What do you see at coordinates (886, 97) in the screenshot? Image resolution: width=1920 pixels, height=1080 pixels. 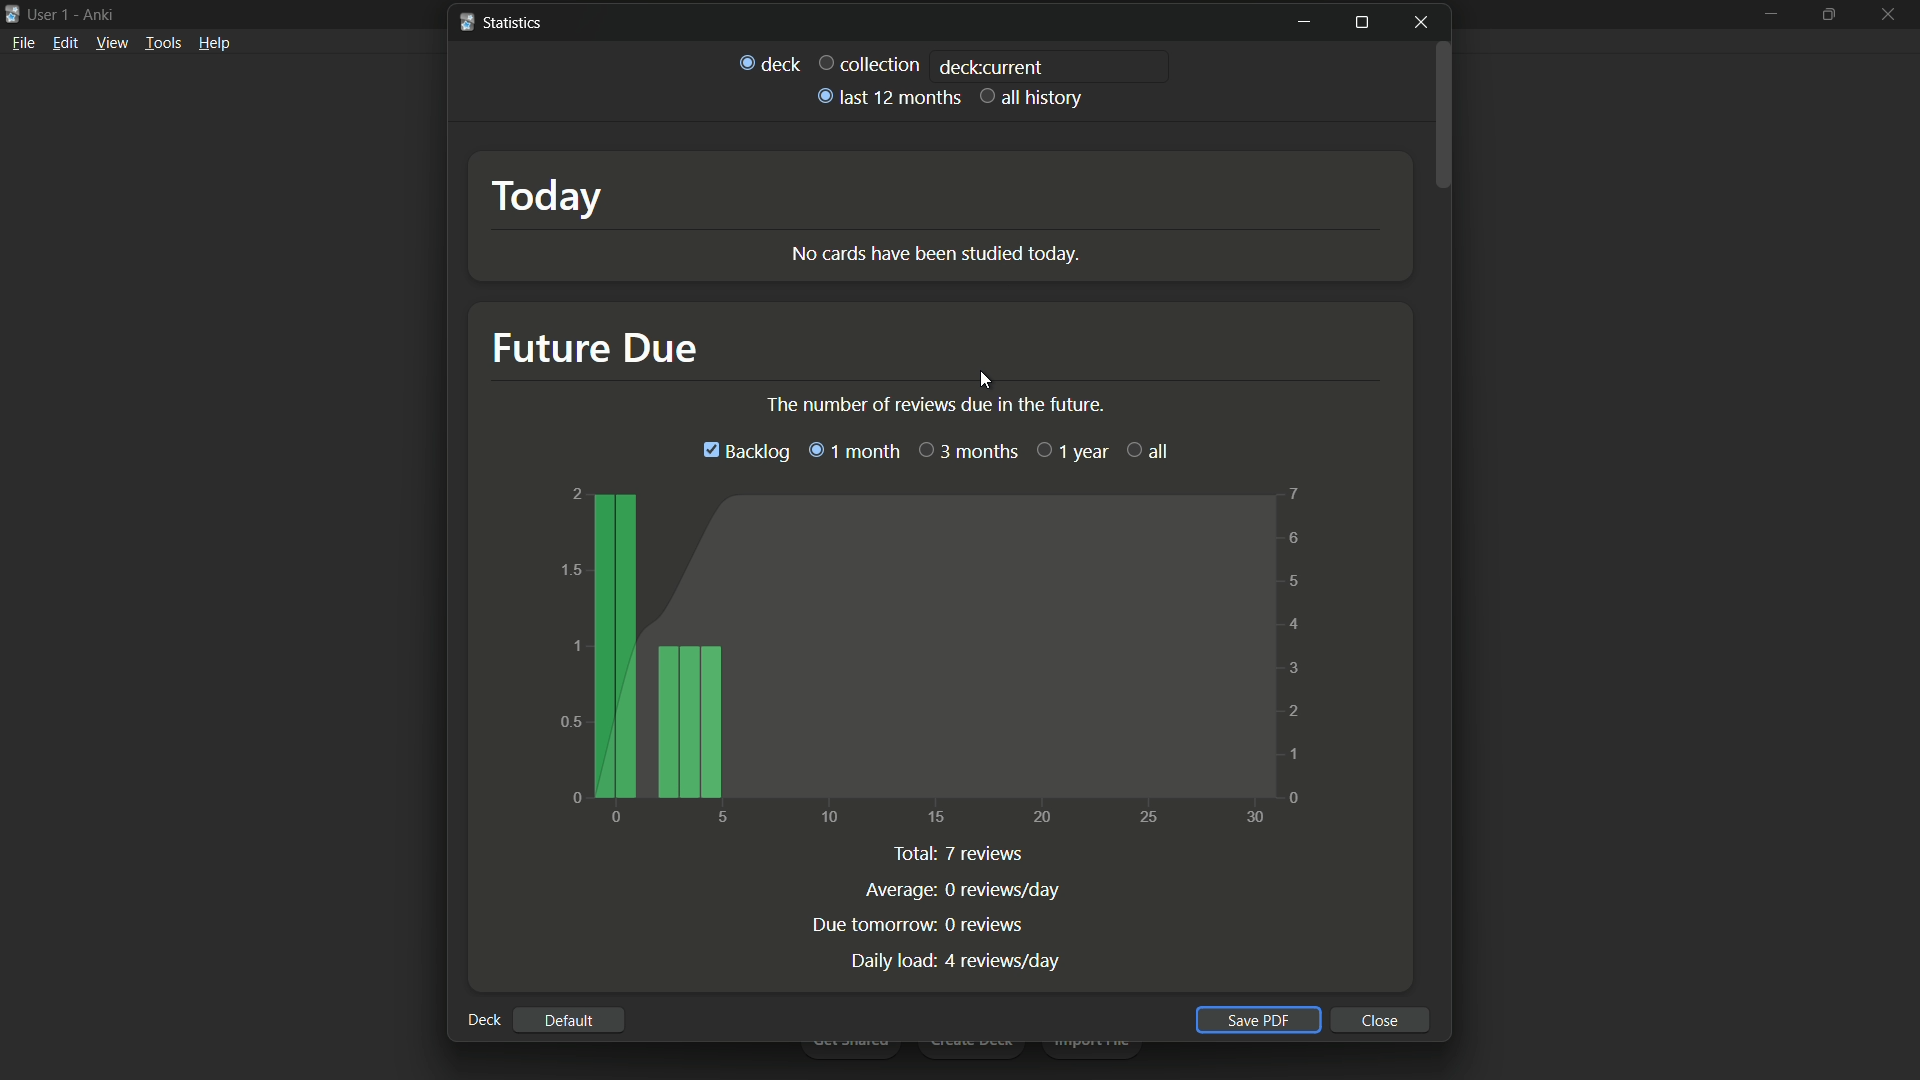 I see `last 12 months` at bounding box center [886, 97].